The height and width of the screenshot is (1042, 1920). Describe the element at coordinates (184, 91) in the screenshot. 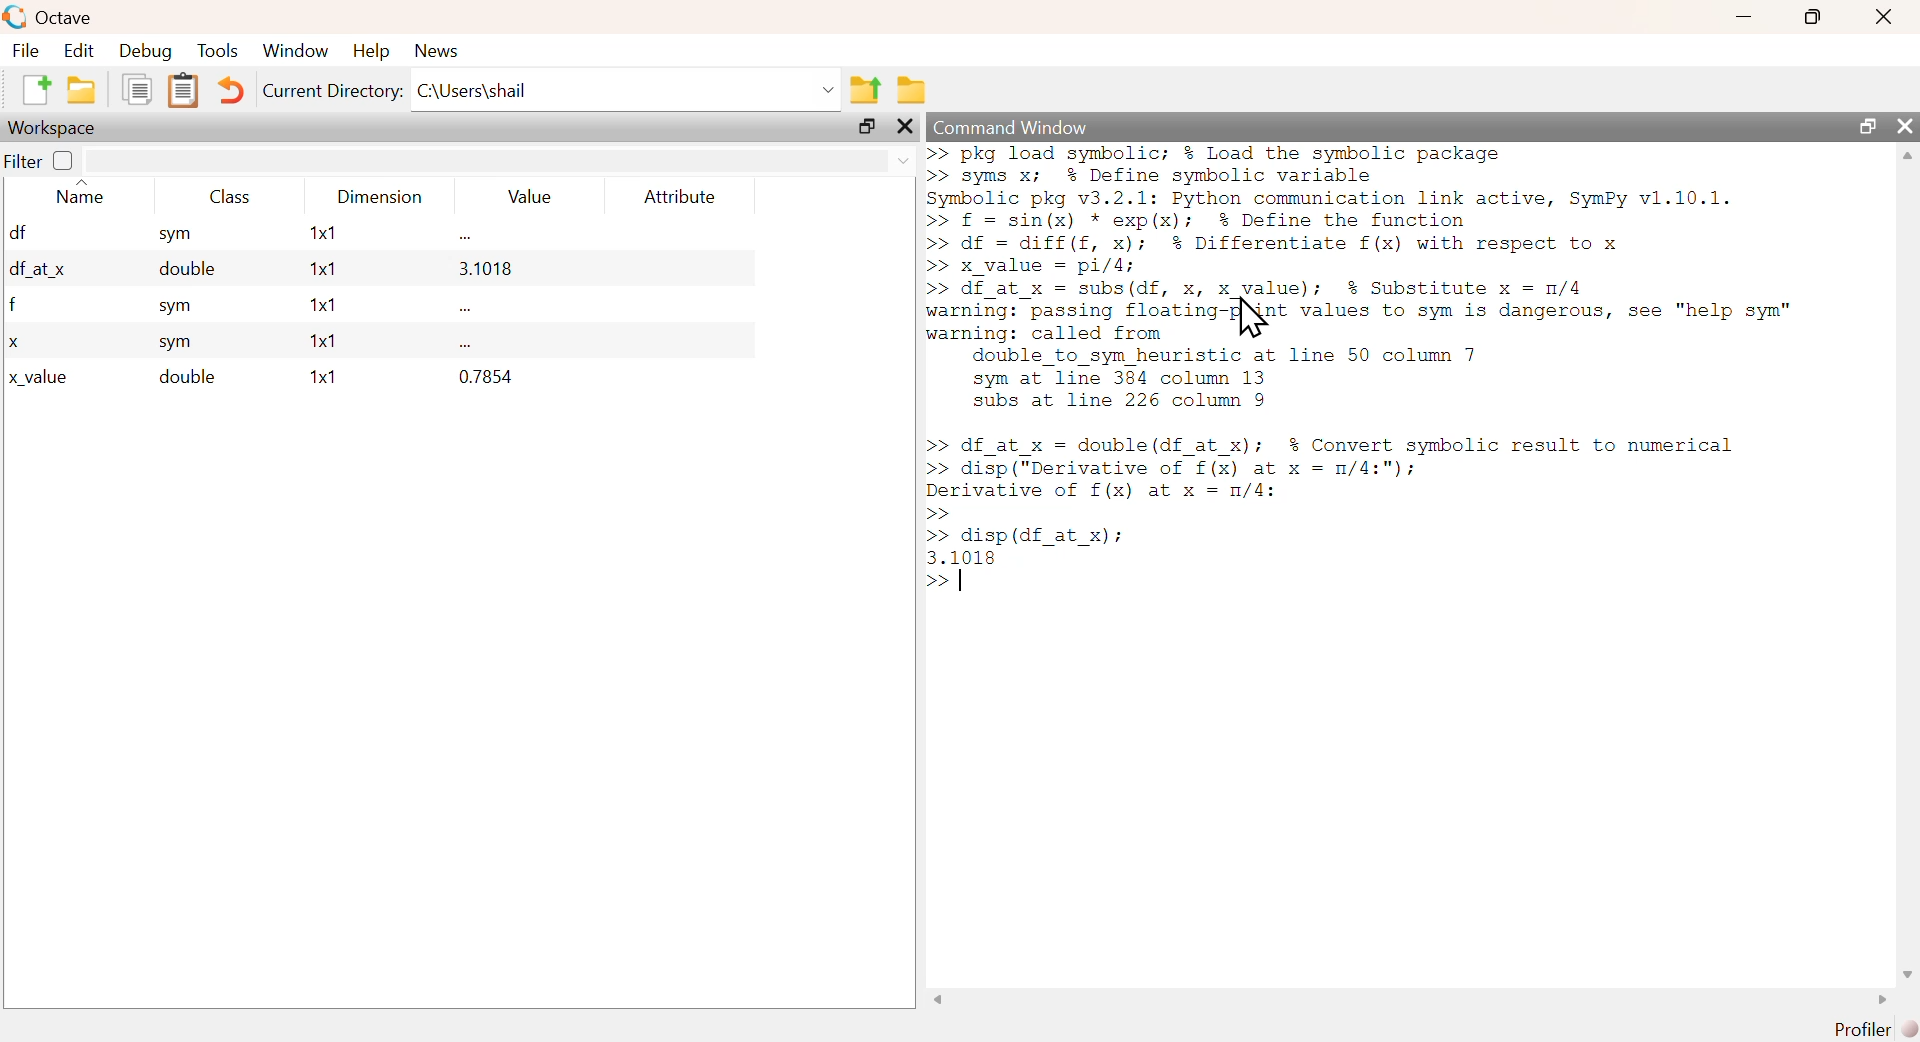

I see `Paste` at that location.